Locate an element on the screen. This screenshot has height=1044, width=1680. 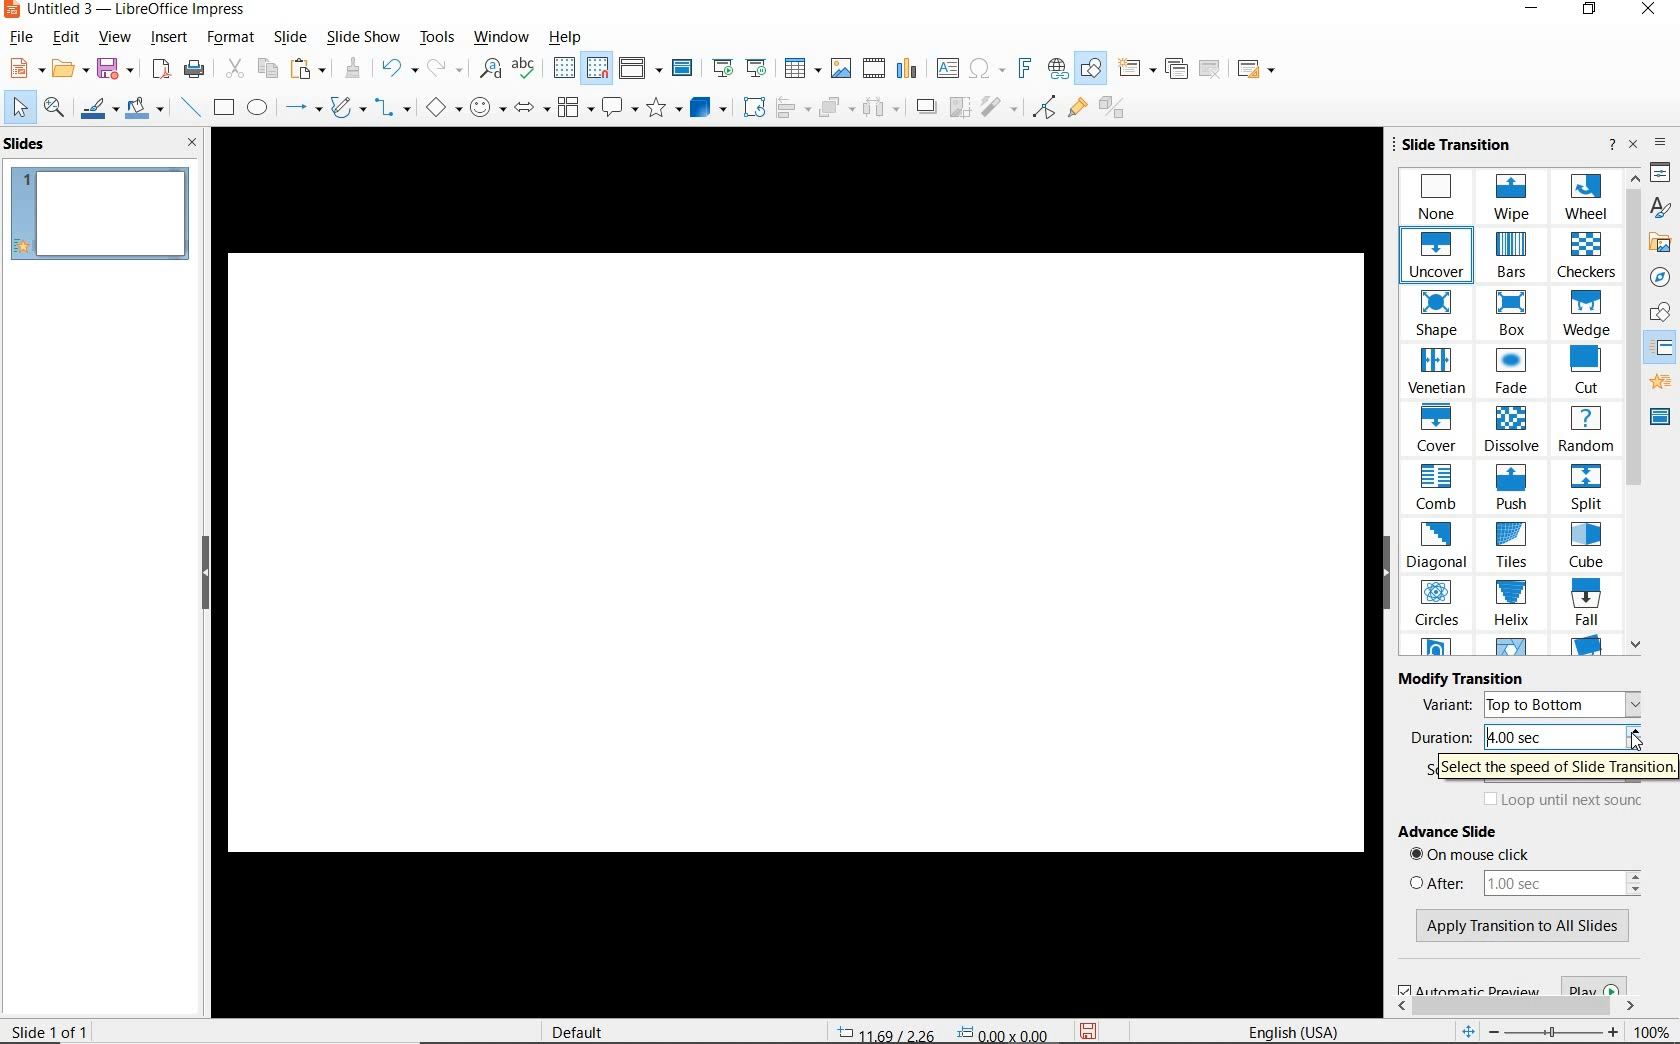
DISSOLVE is located at coordinates (1513, 431).